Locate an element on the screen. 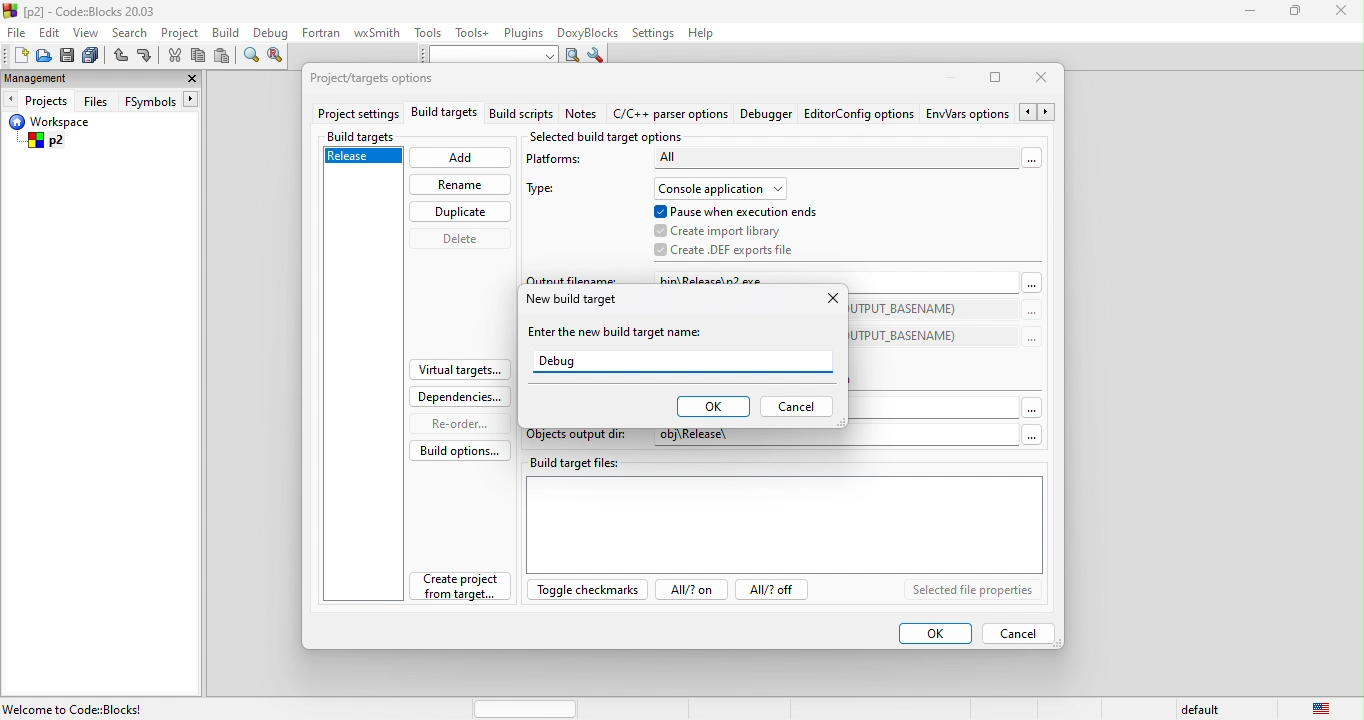 Image resolution: width=1364 pixels, height=720 pixels. platforms-all is located at coordinates (788, 163).